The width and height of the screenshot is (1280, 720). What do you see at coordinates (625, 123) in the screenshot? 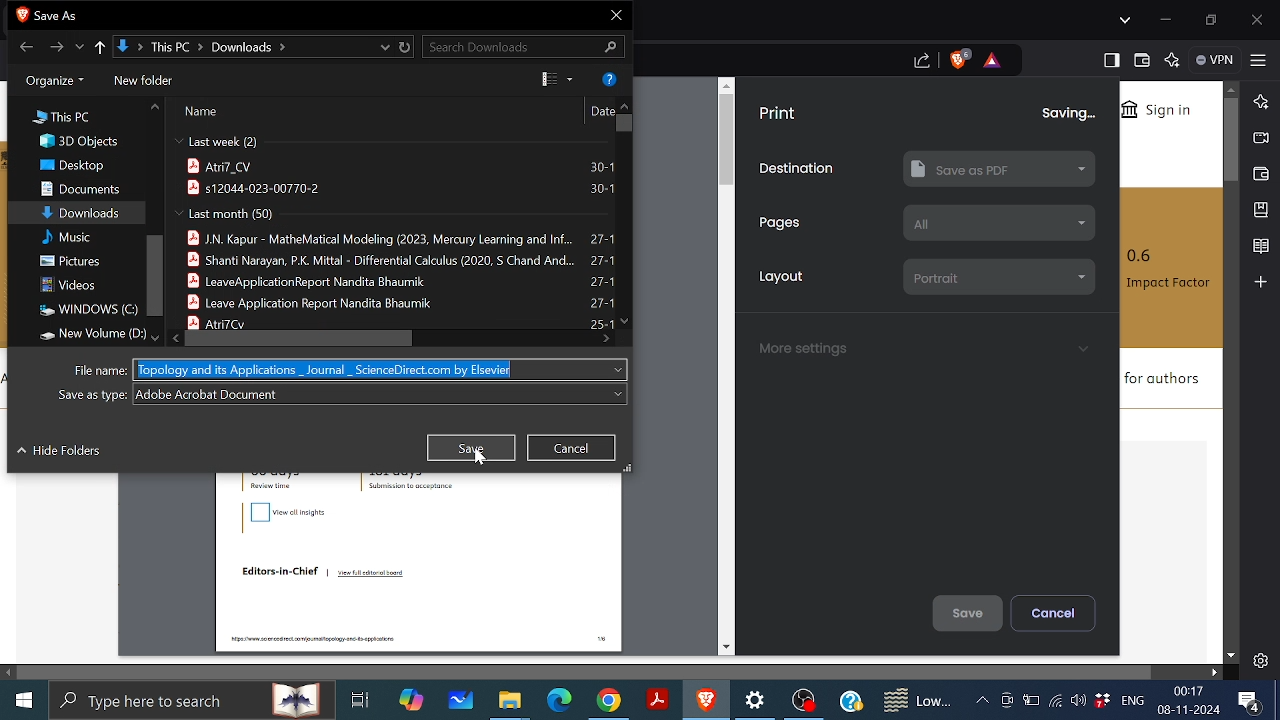
I see `Vertical scroll bar` at bounding box center [625, 123].